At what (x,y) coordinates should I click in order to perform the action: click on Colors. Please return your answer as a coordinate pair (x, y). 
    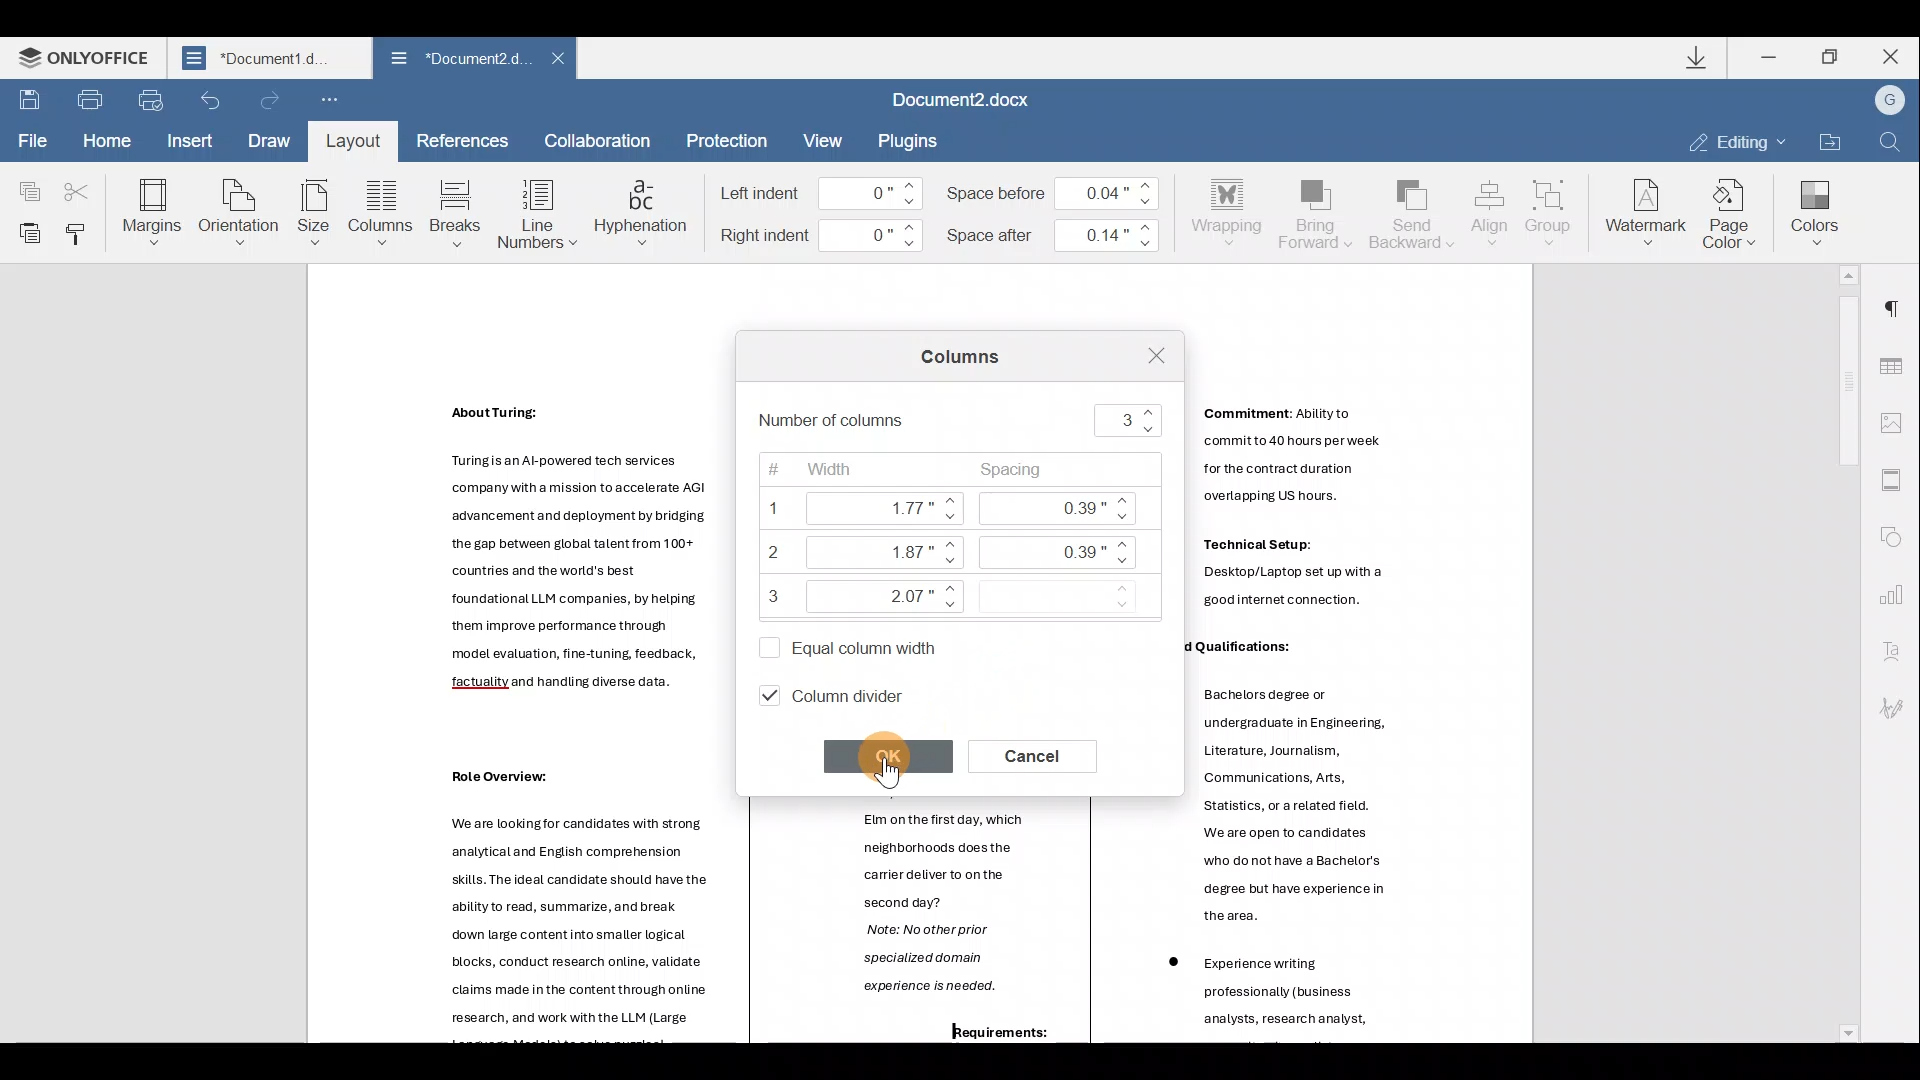
    Looking at the image, I should click on (1814, 207).